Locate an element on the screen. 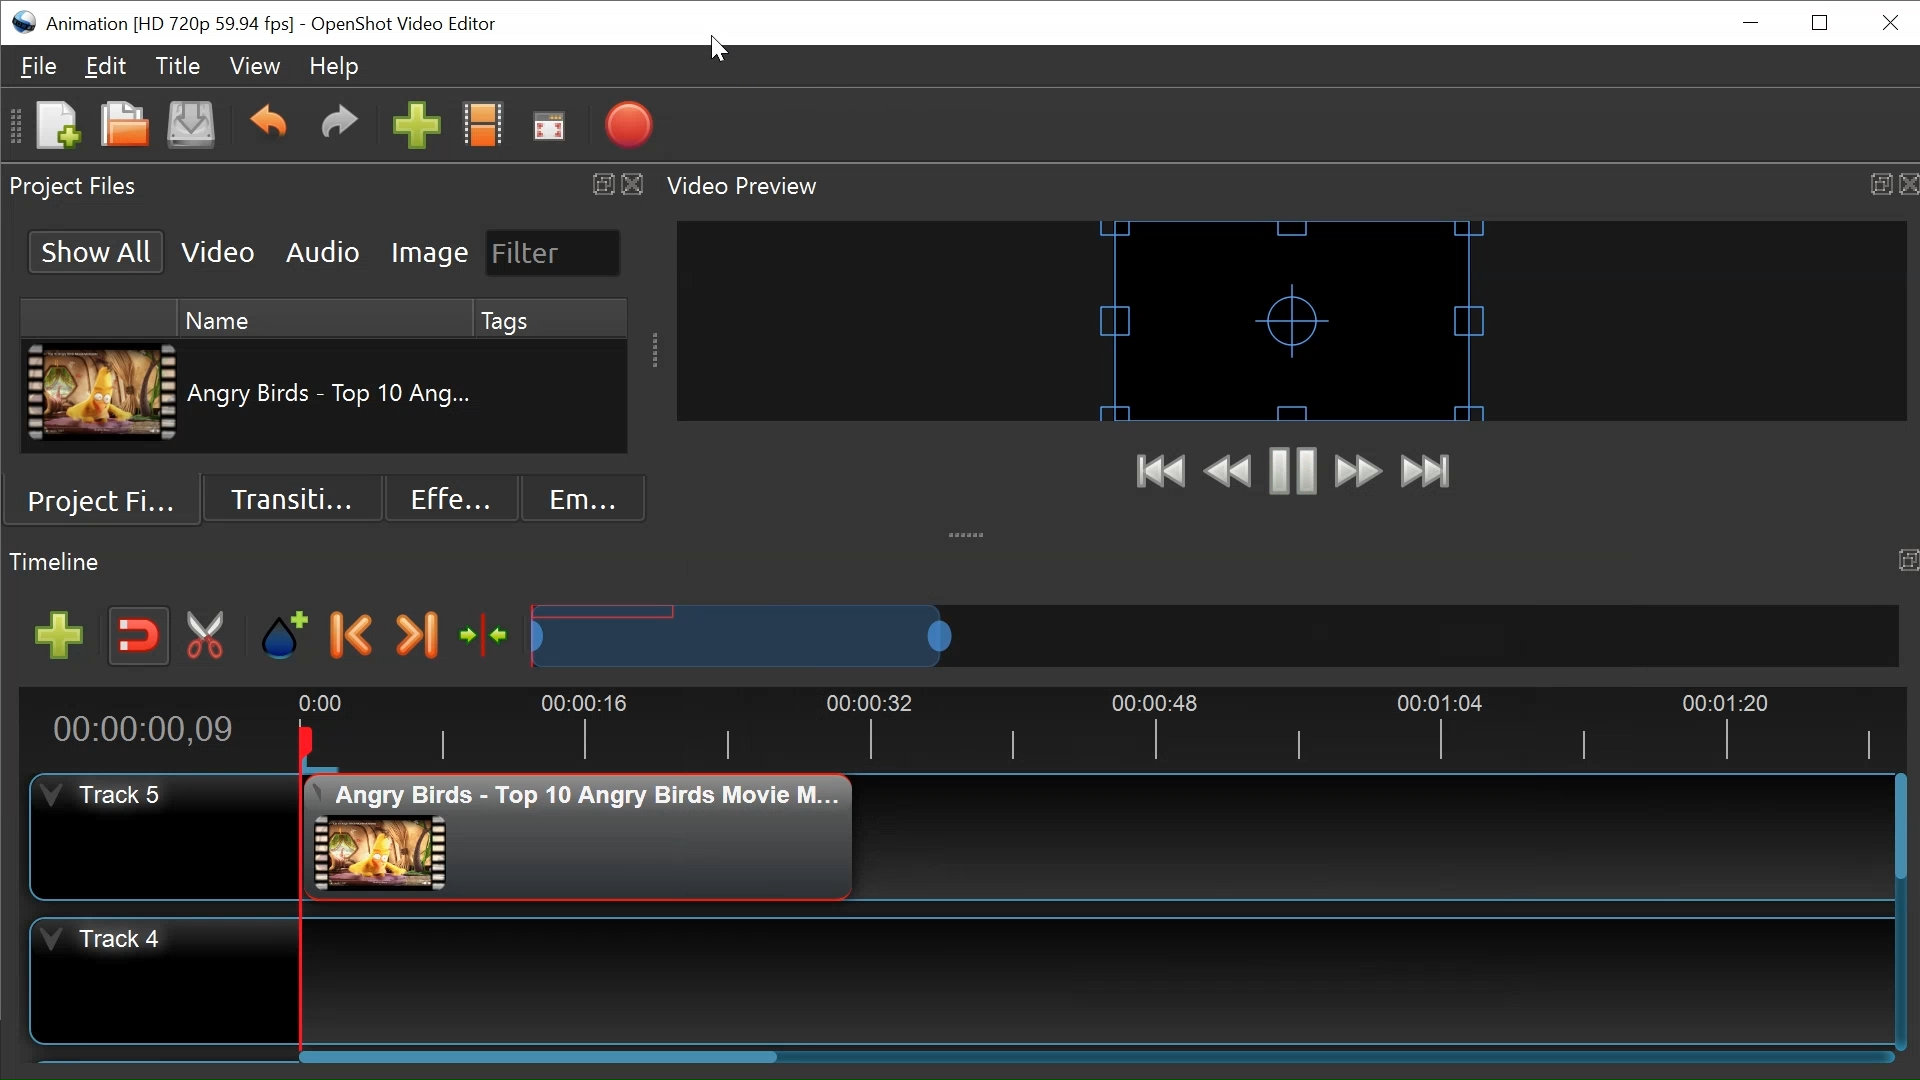  Filter is located at coordinates (554, 253).